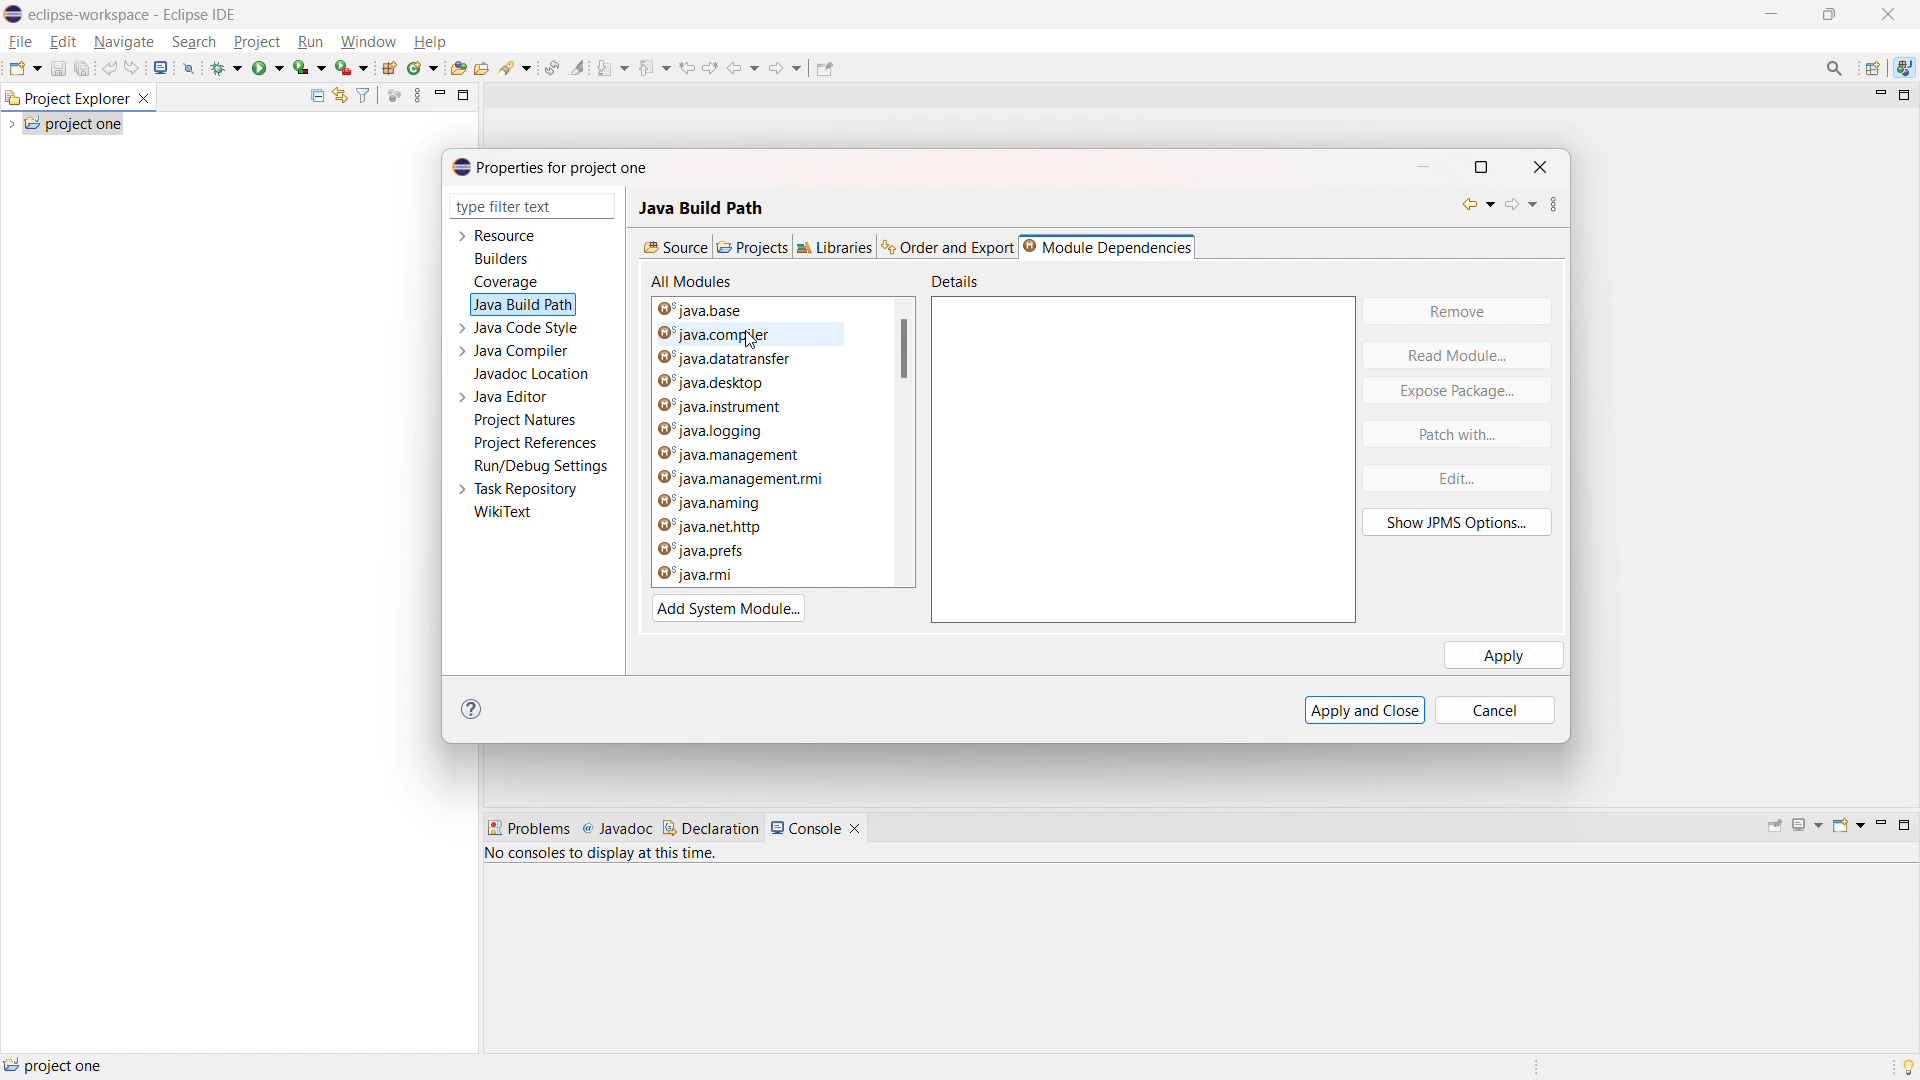  What do you see at coordinates (1455, 478) in the screenshot?
I see `edit` at bounding box center [1455, 478].